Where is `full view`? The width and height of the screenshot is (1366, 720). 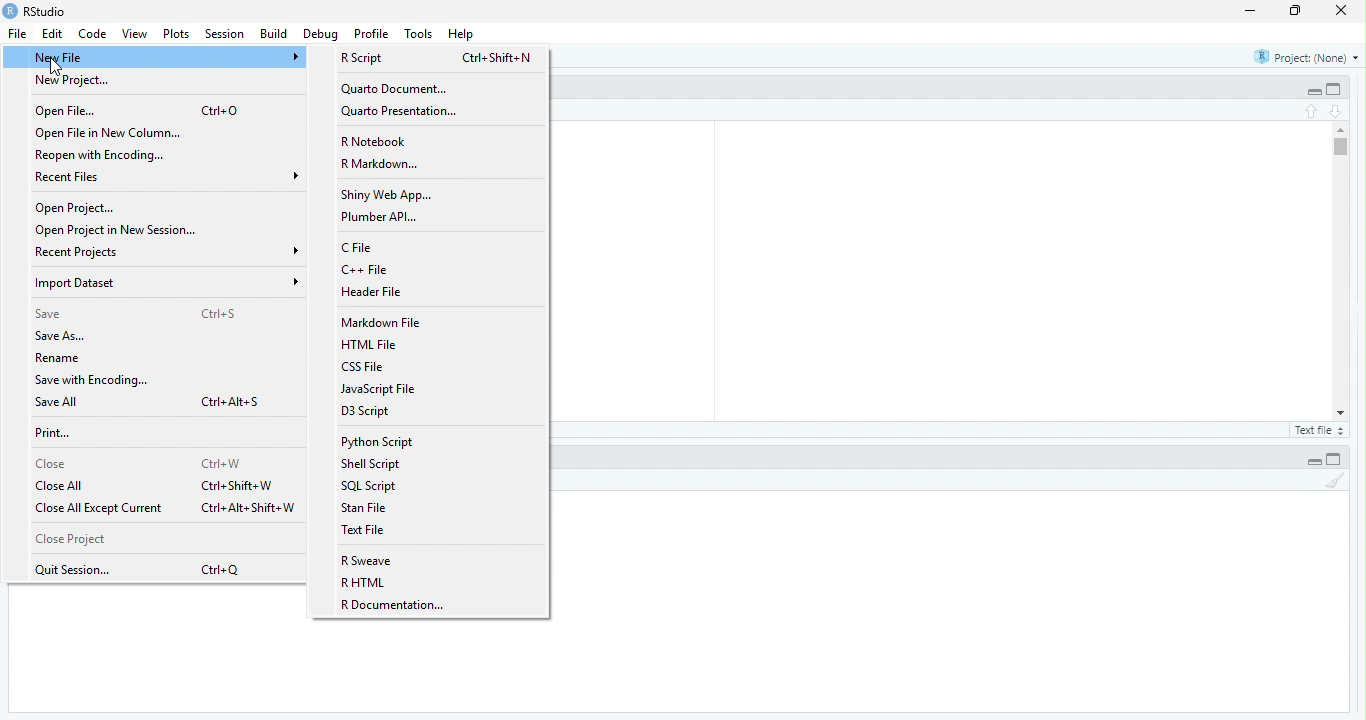
full view is located at coordinates (1334, 89).